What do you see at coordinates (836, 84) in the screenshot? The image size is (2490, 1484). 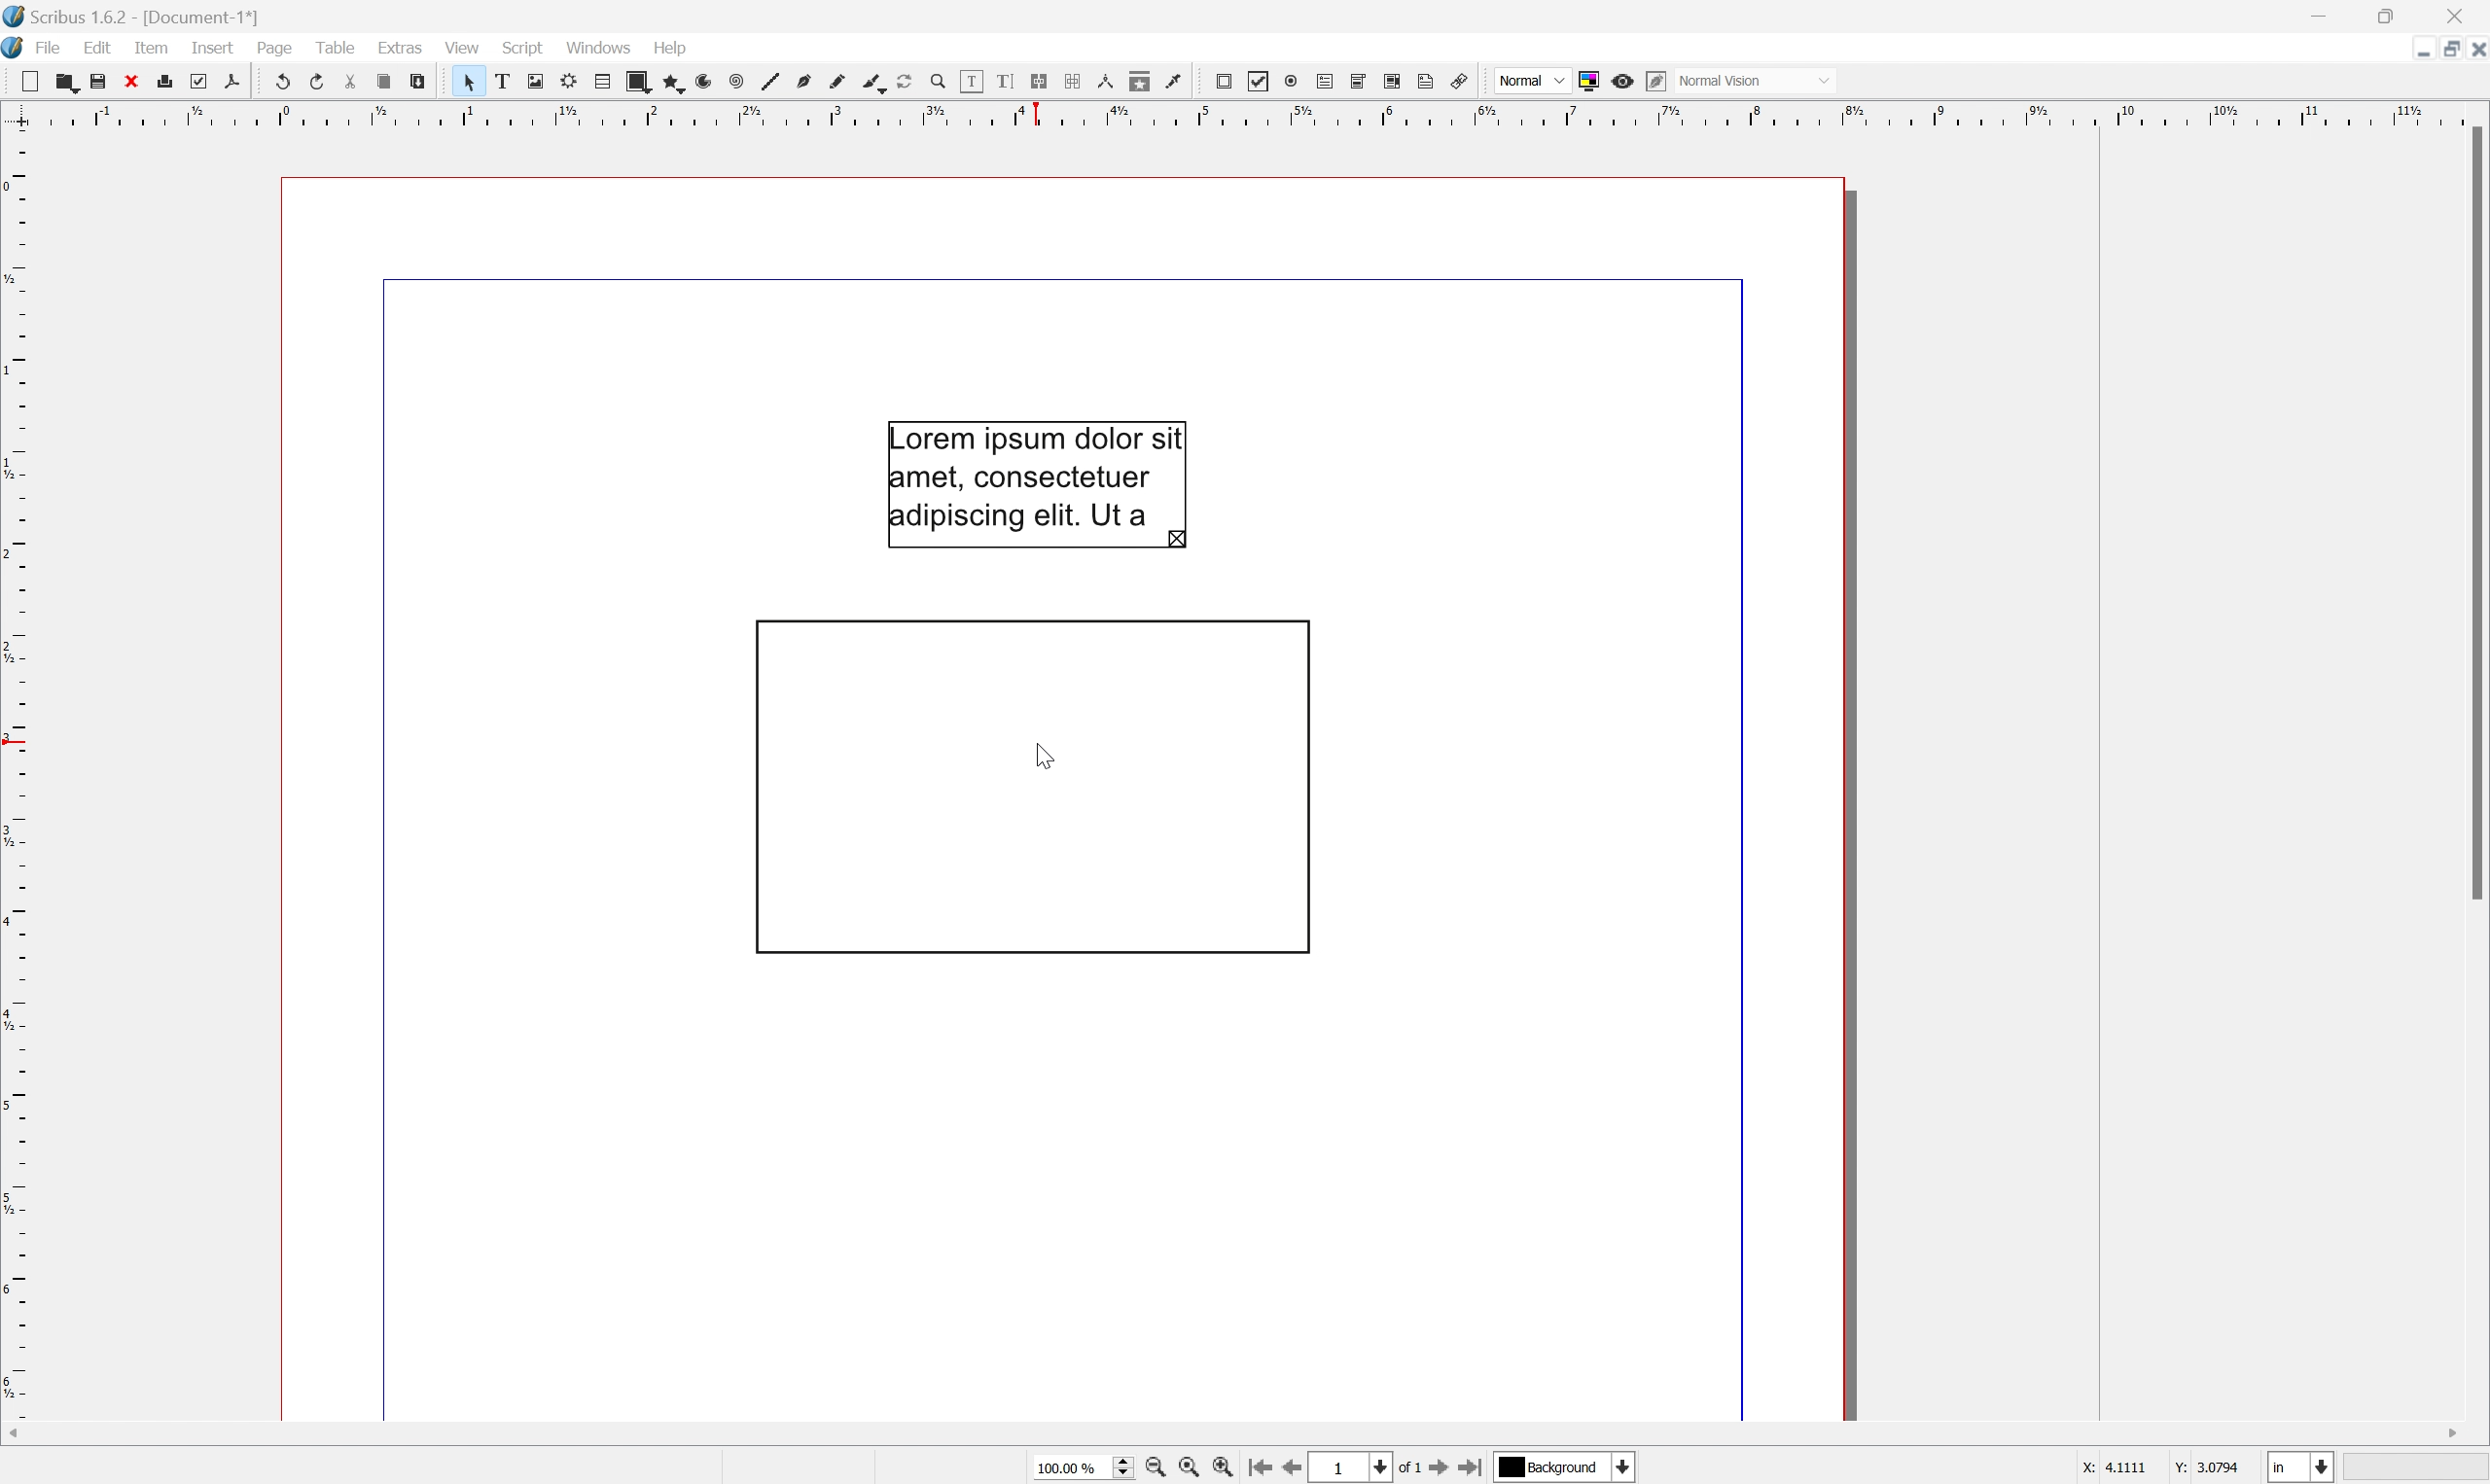 I see `Freehand line` at bounding box center [836, 84].